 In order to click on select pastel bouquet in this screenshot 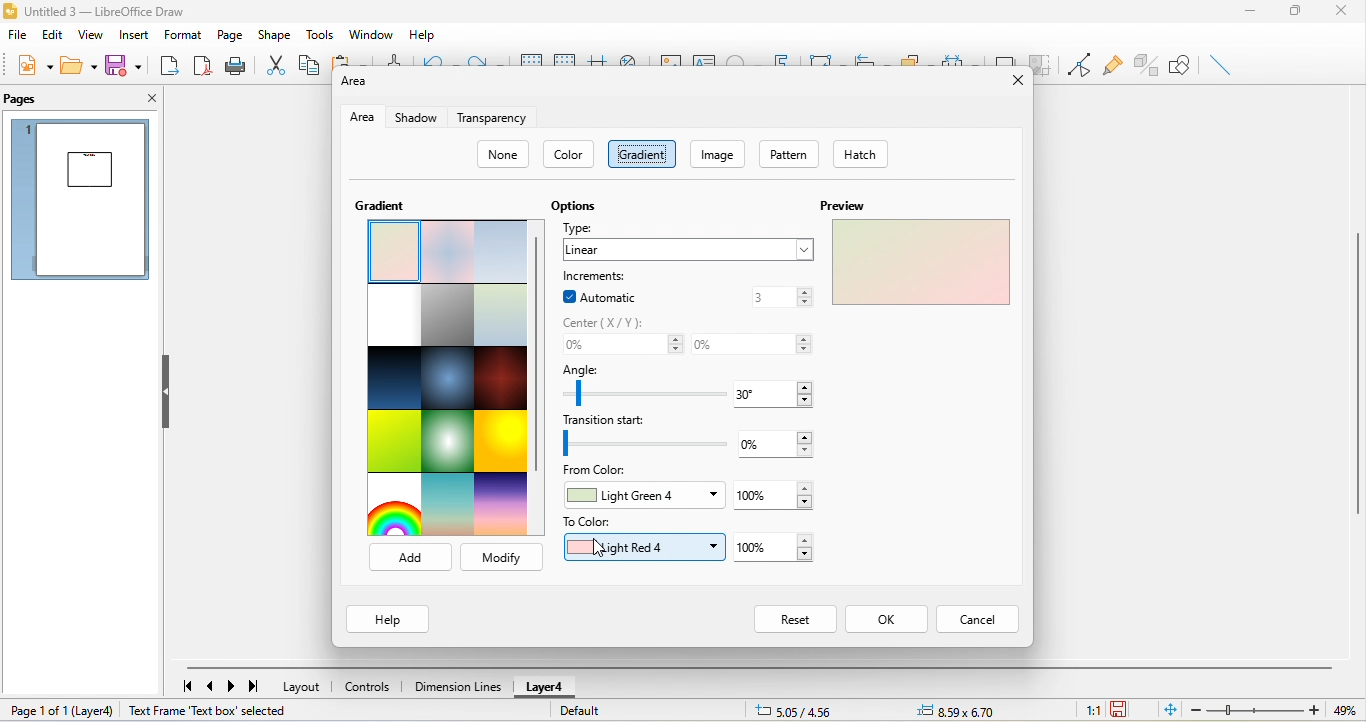, I will do `click(392, 252)`.